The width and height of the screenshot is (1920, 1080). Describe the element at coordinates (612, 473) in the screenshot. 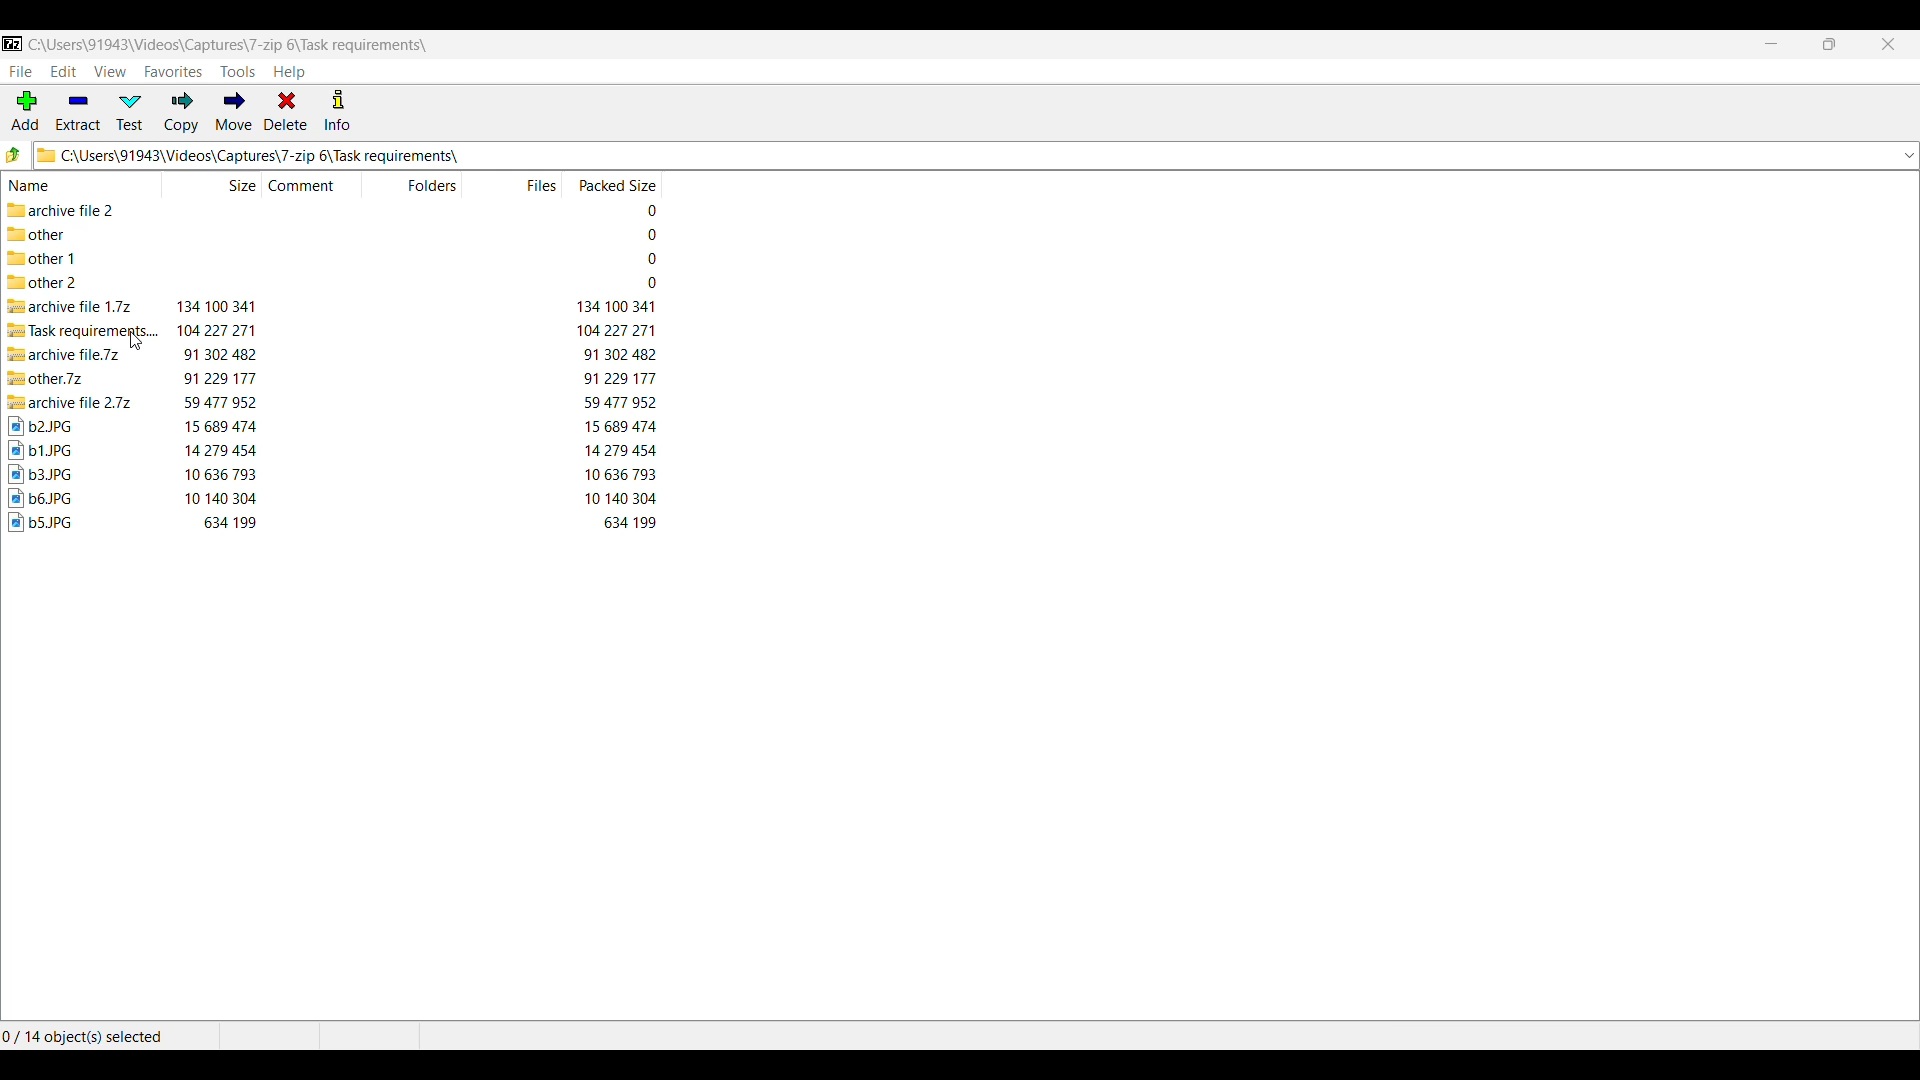

I see `packed size` at that location.